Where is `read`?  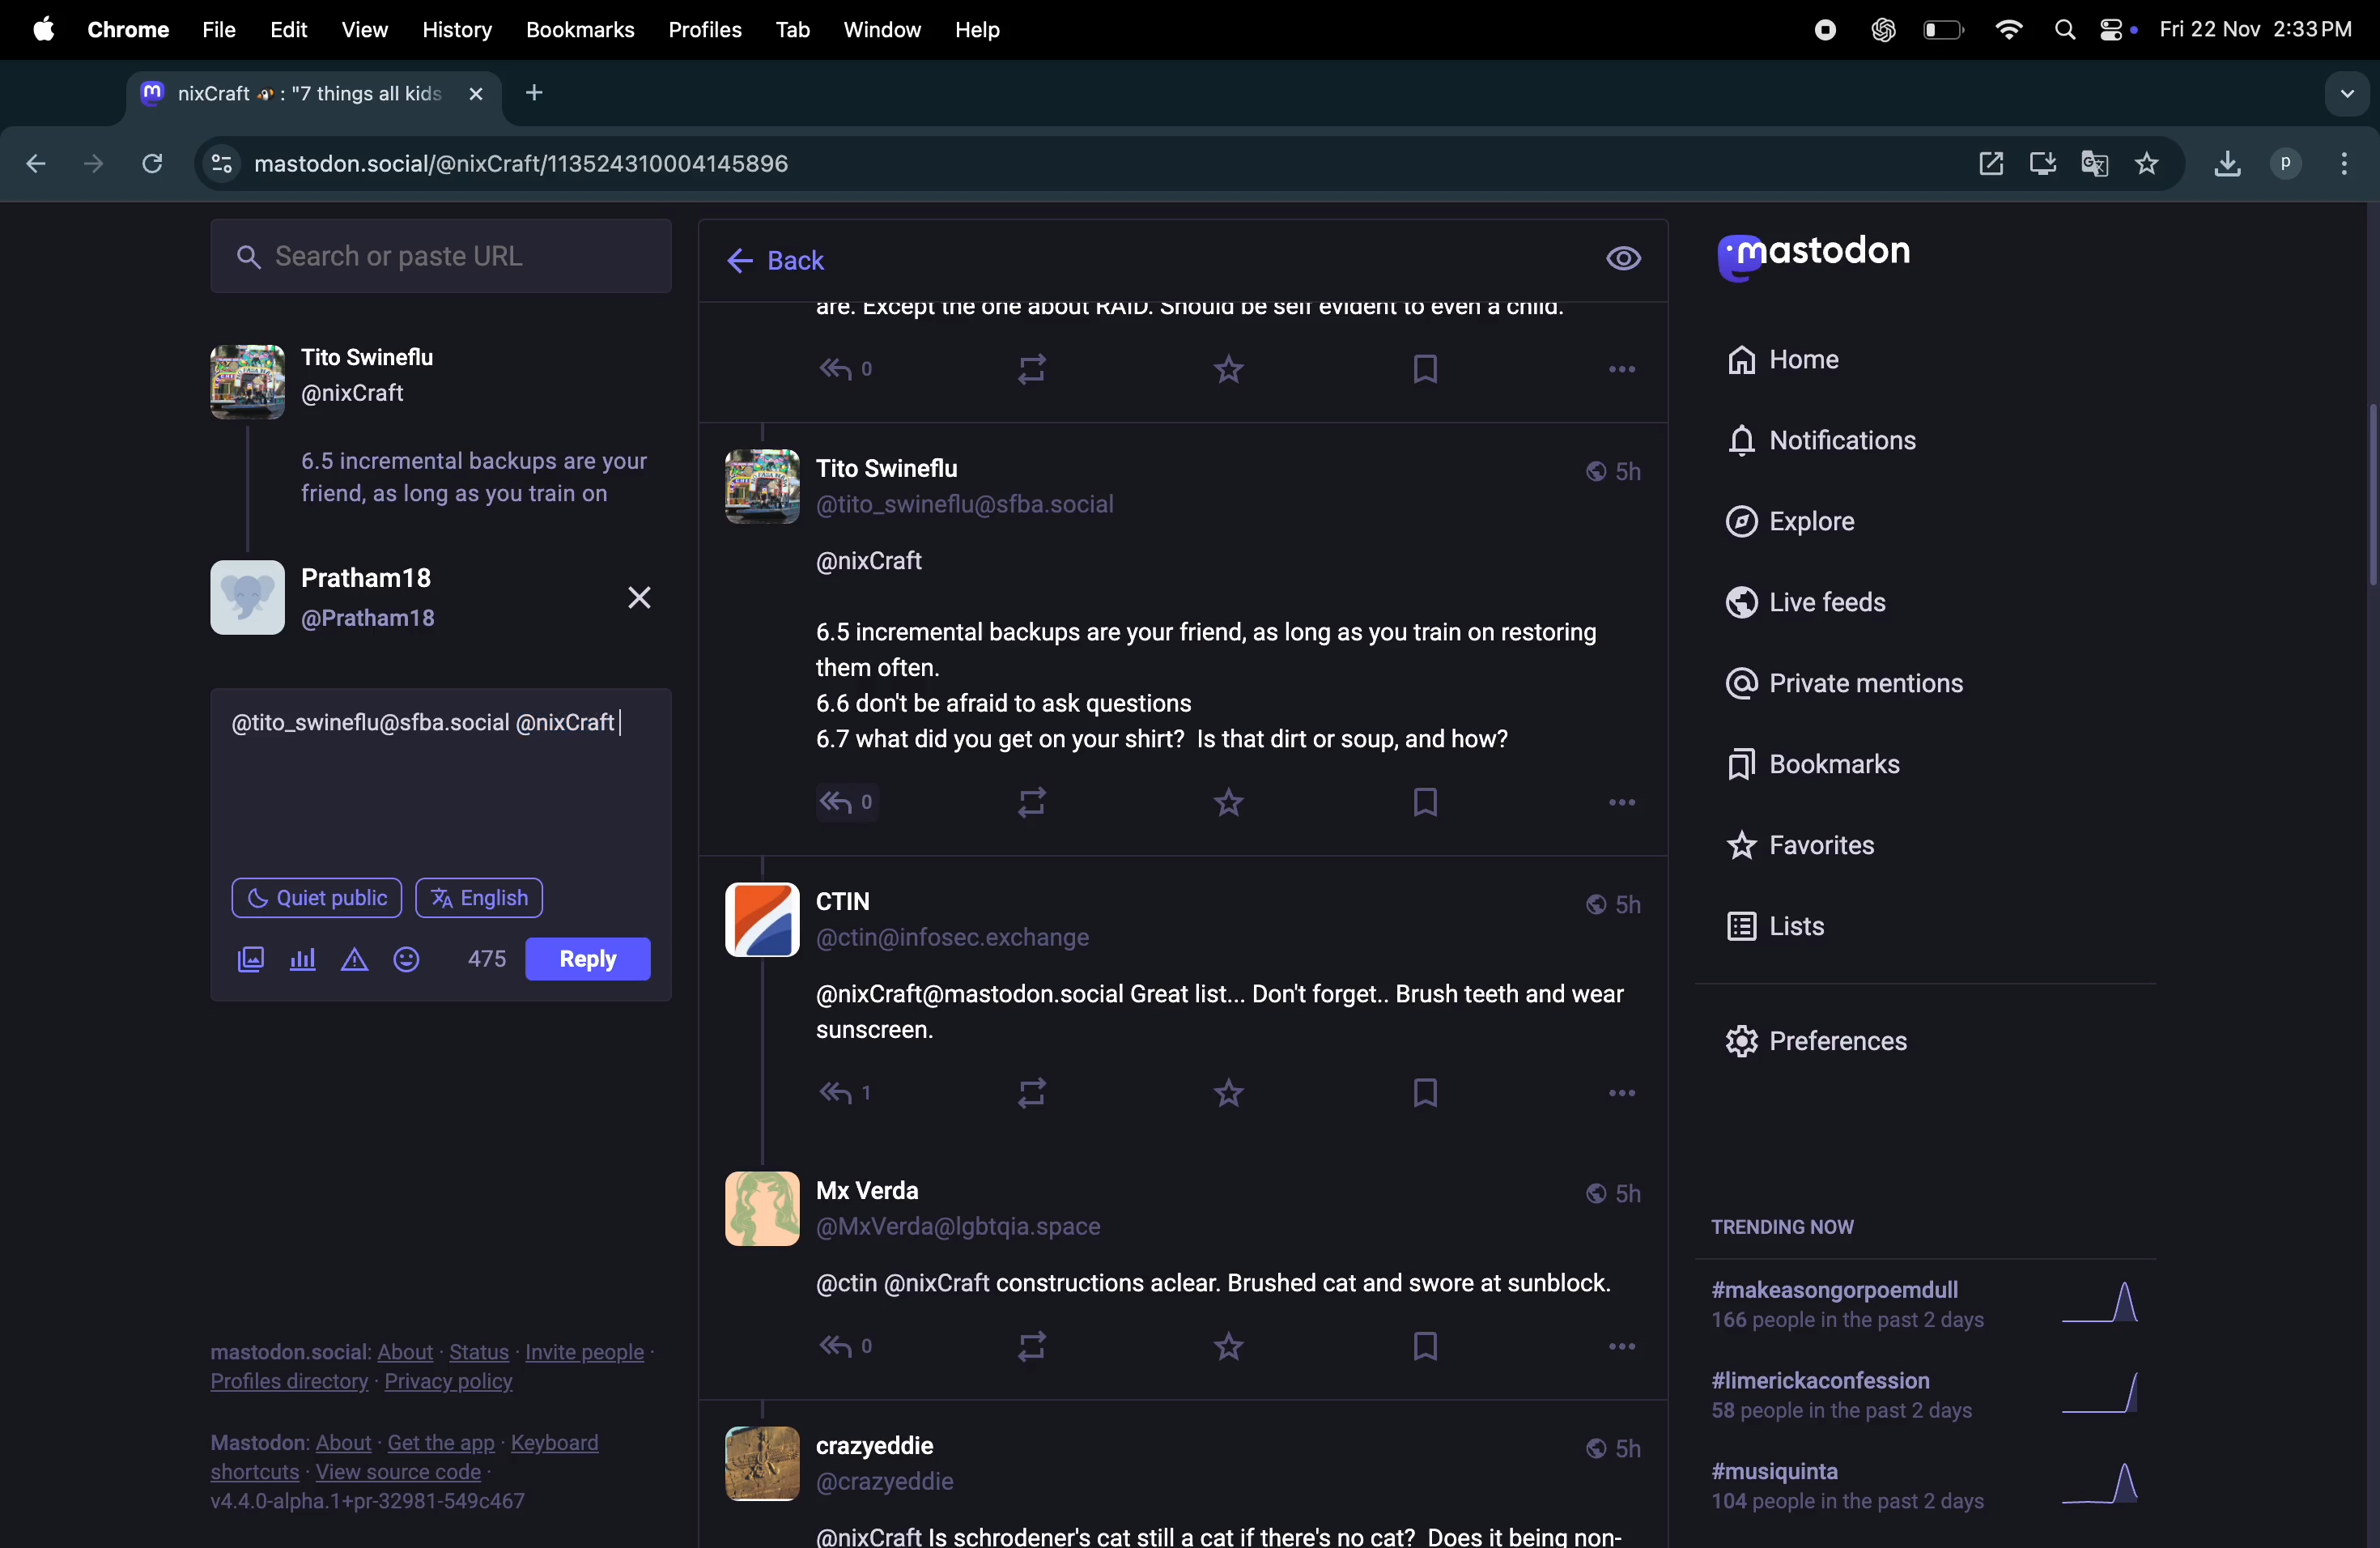
read is located at coordinates (860, 817).